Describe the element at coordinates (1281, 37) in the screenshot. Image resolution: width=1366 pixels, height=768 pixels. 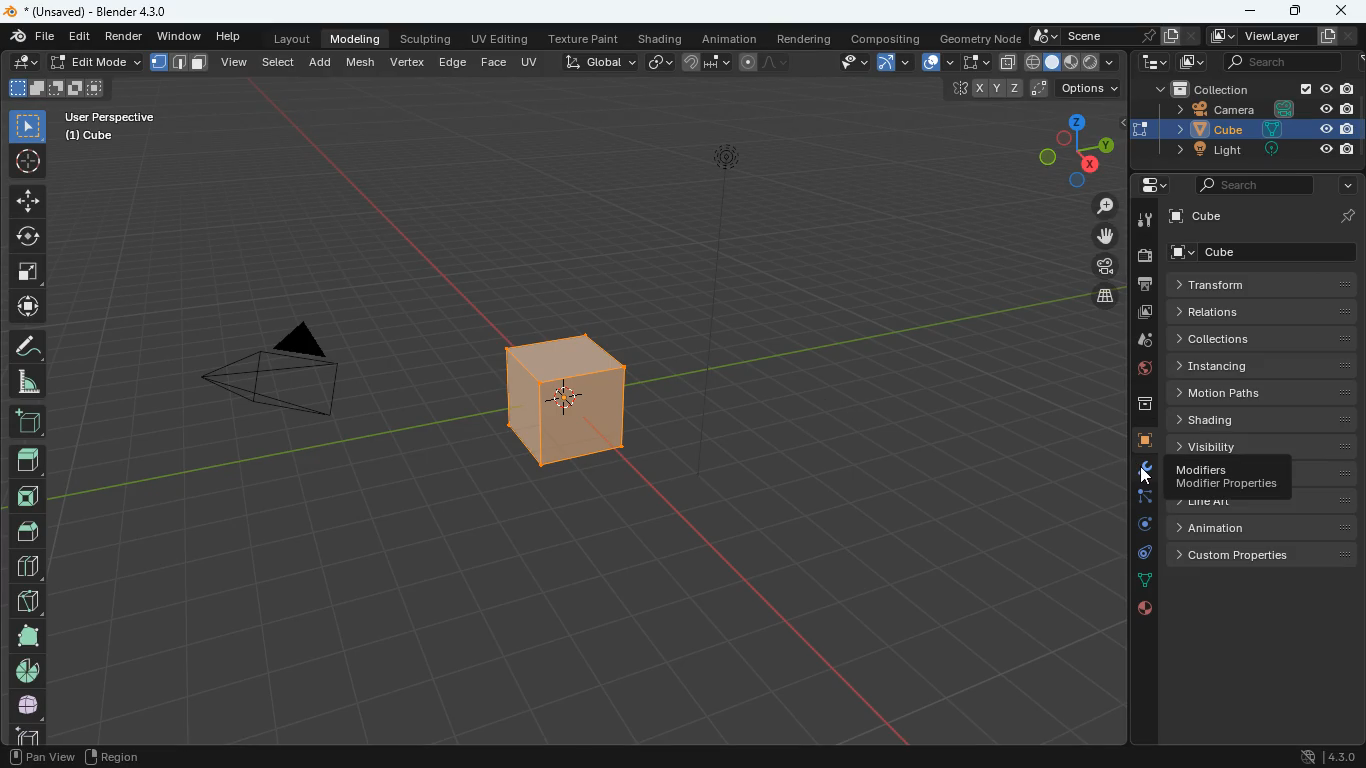
I see `viewlayer` at that location.